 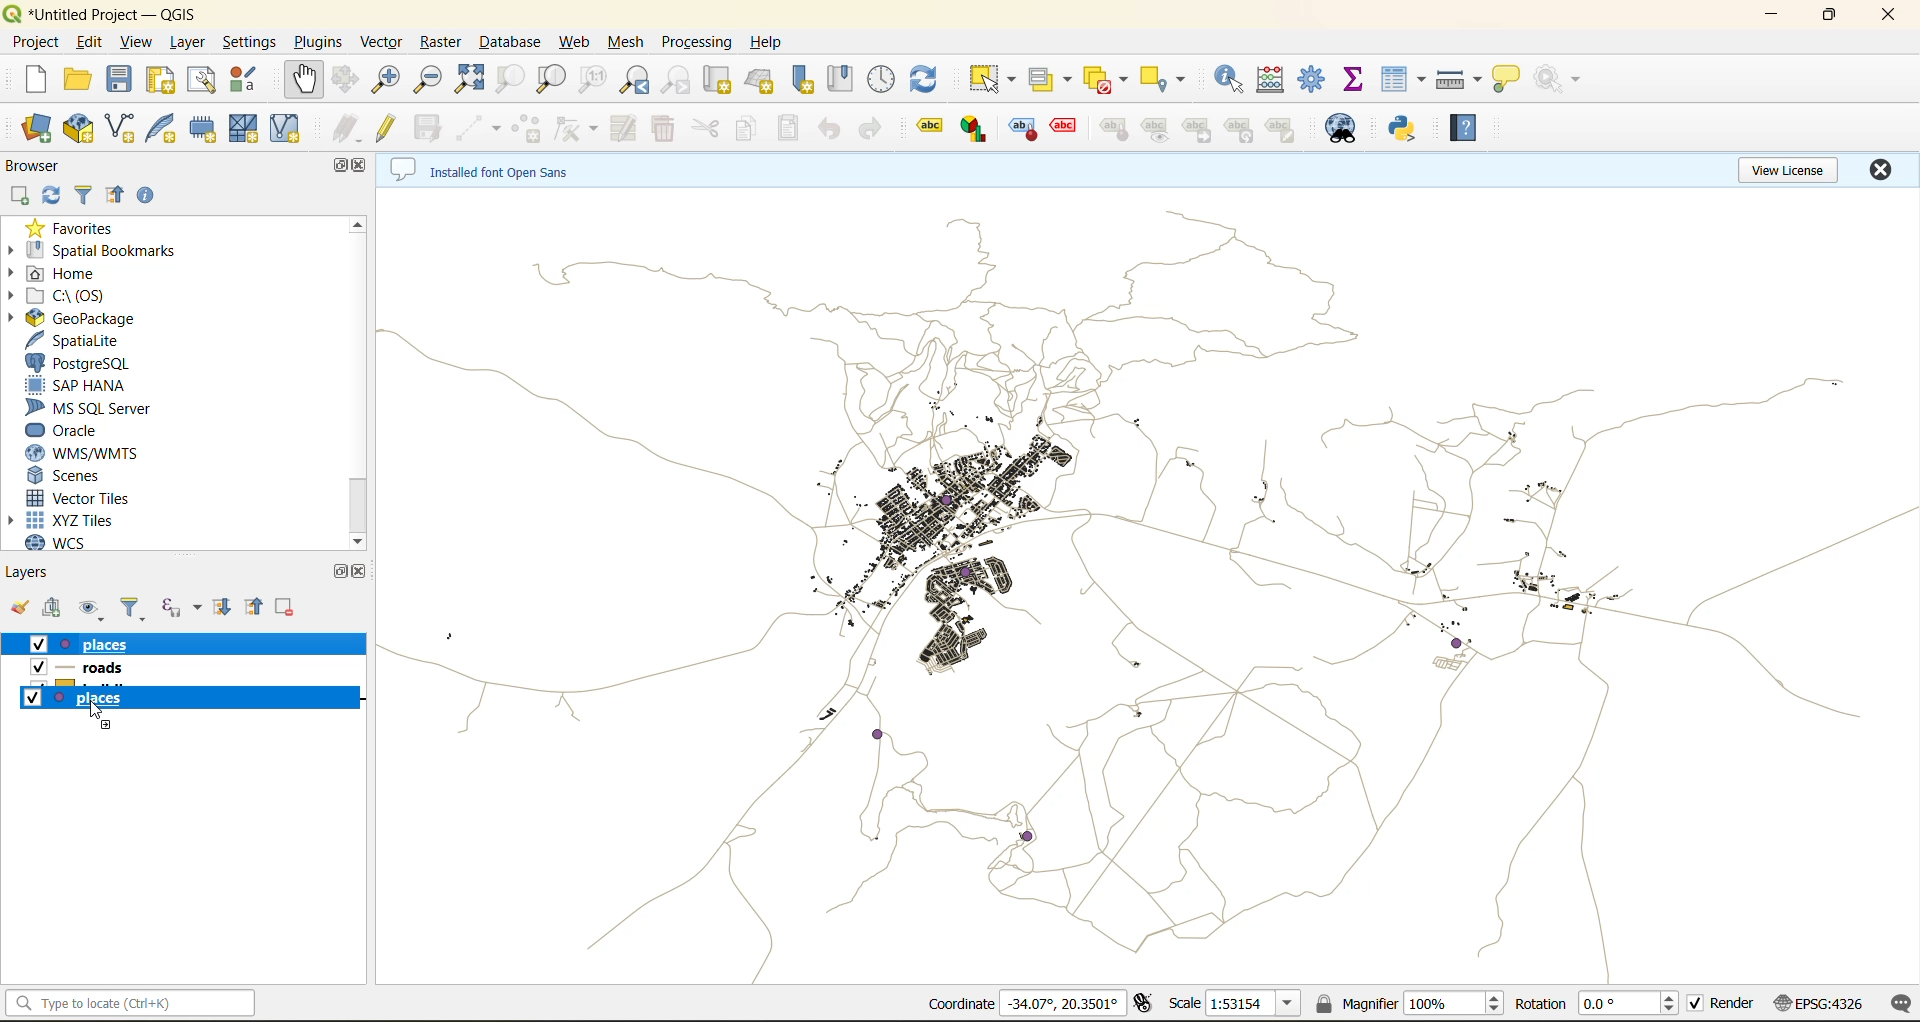 I want to click on new shapefile, so click(x=124, y=129).